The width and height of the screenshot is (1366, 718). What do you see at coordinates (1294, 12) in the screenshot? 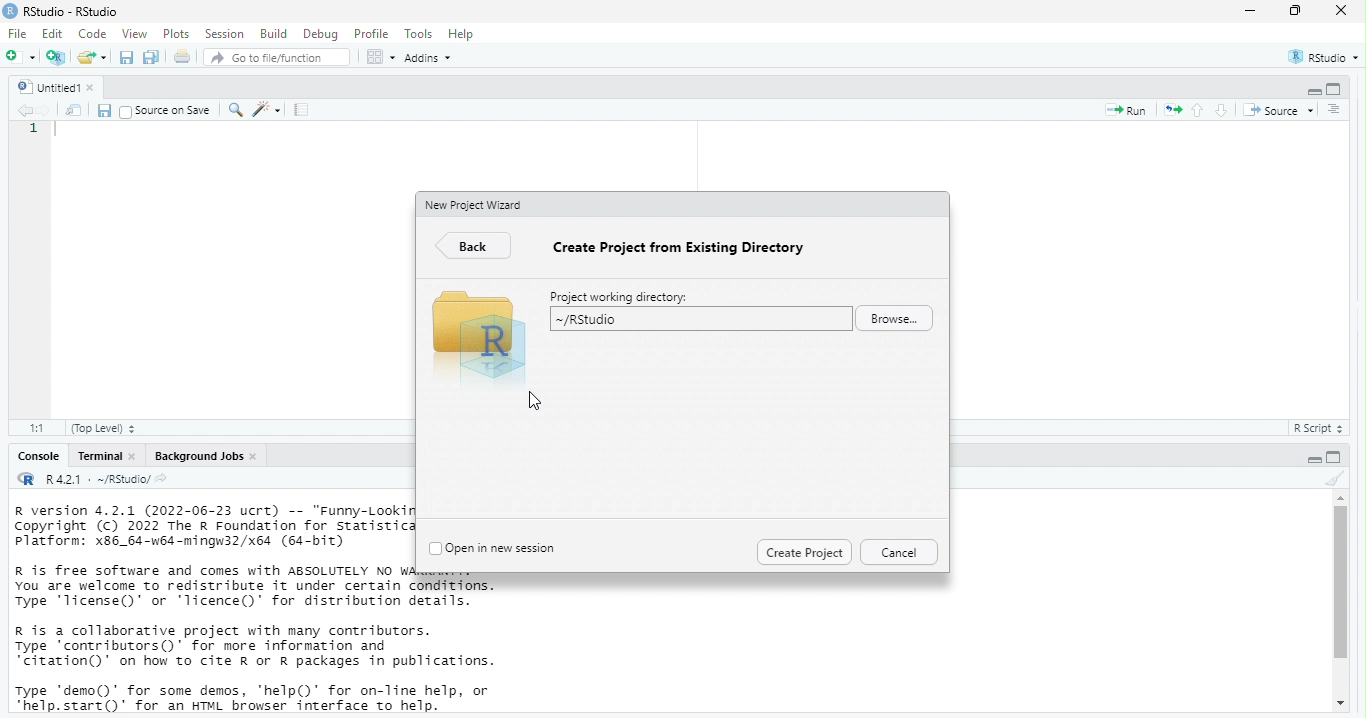
I see `maximize` at bounding box center [1294, 12].